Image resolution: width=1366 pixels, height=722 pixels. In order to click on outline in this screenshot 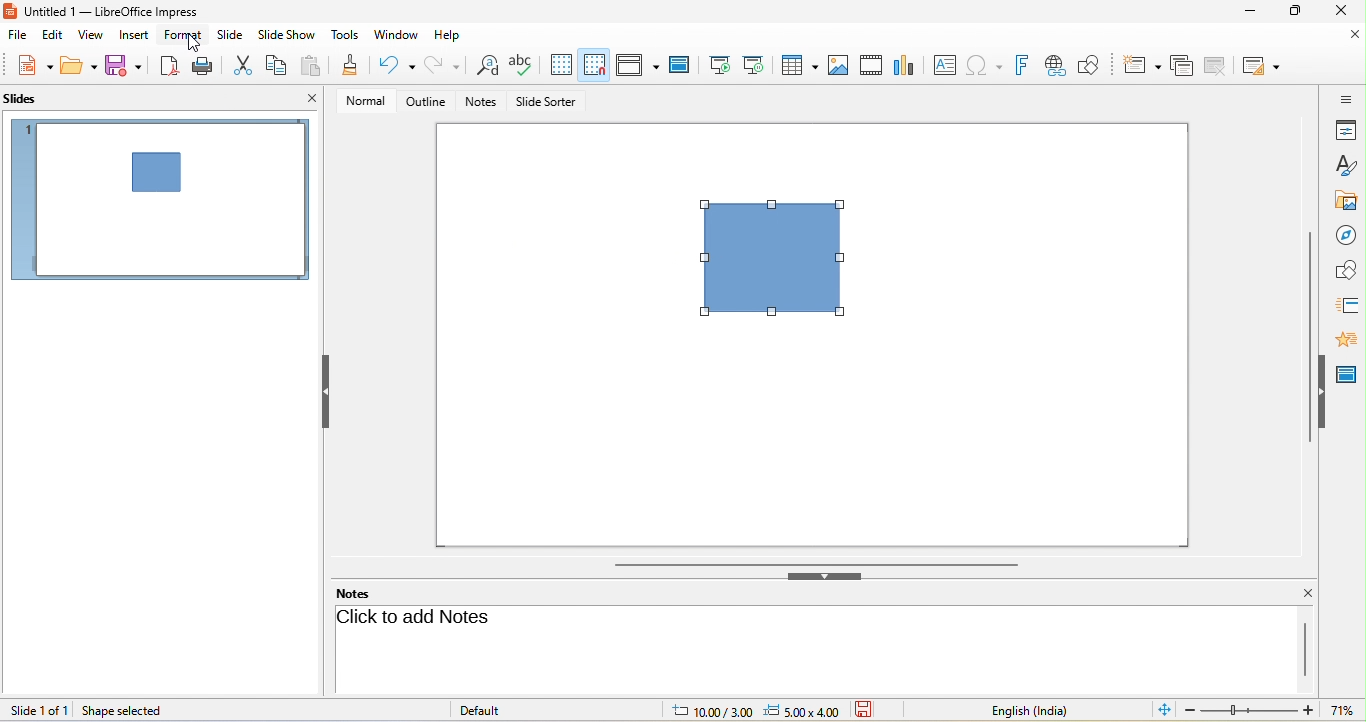, I will do `click(426, 101)`.